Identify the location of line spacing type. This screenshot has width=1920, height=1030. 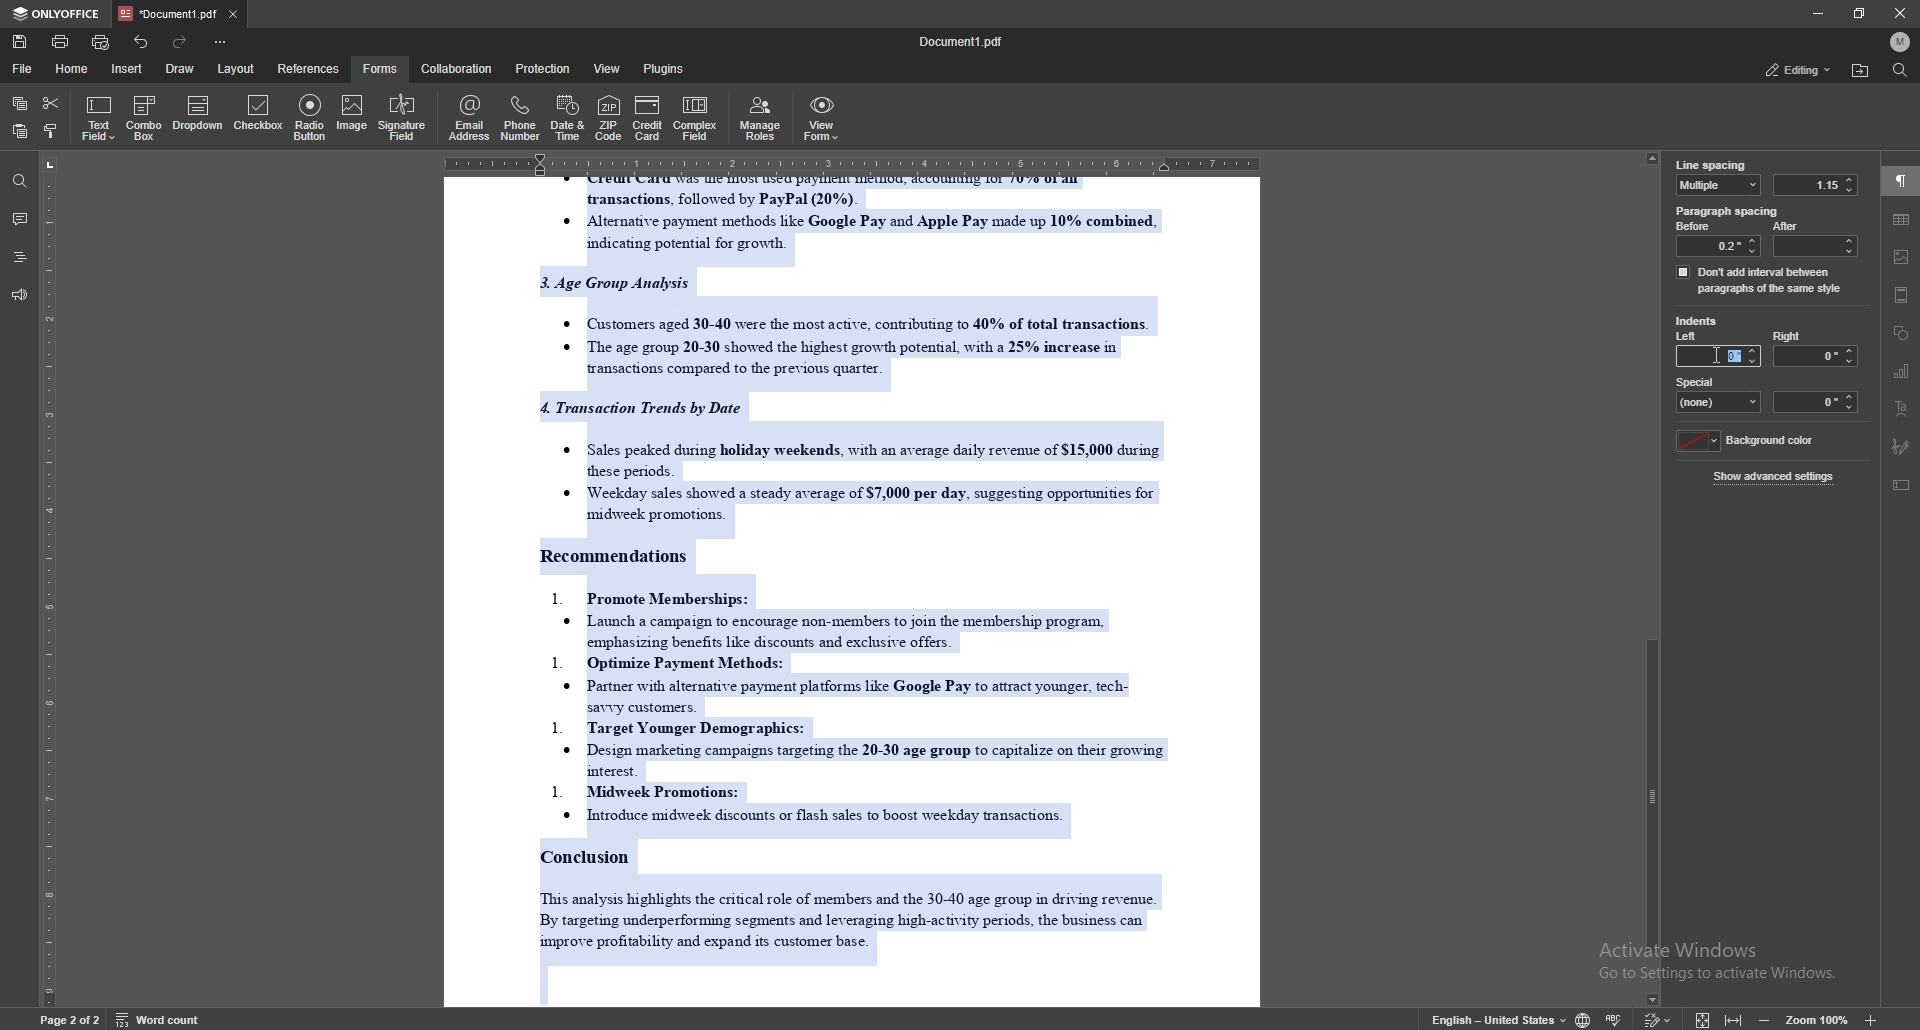
(1719, 185).